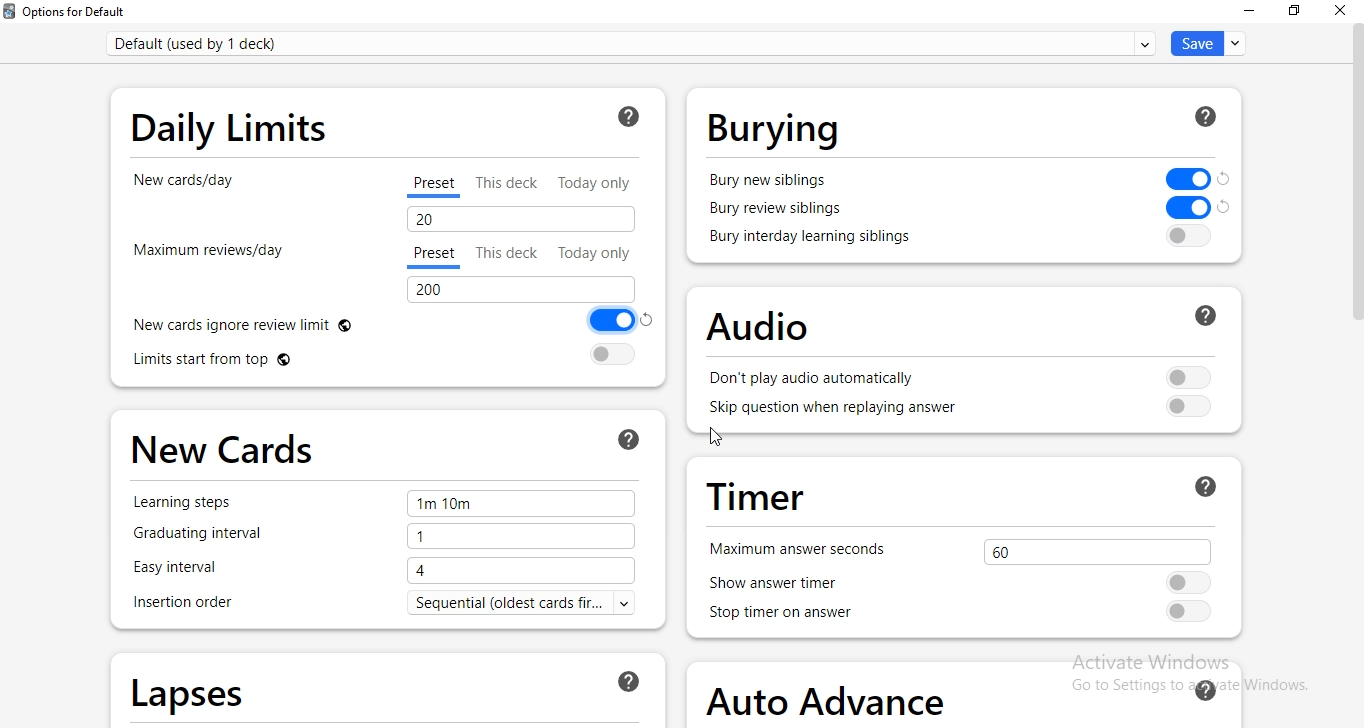  What do you see at coordinates (1180, 206) in the screenshot?
I see `toggle` at bounding box center [1180, 206].